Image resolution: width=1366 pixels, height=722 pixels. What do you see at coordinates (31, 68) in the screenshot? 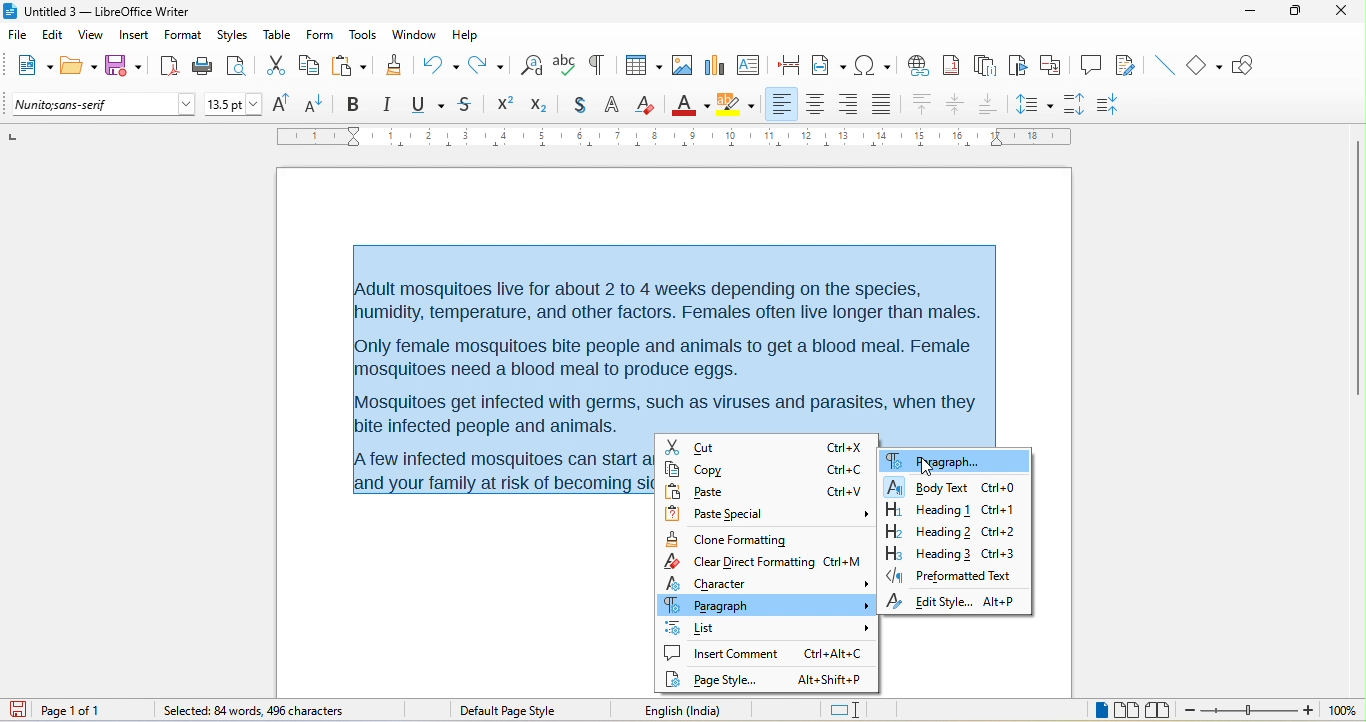
I see `new` at bounding box center [31, 68].